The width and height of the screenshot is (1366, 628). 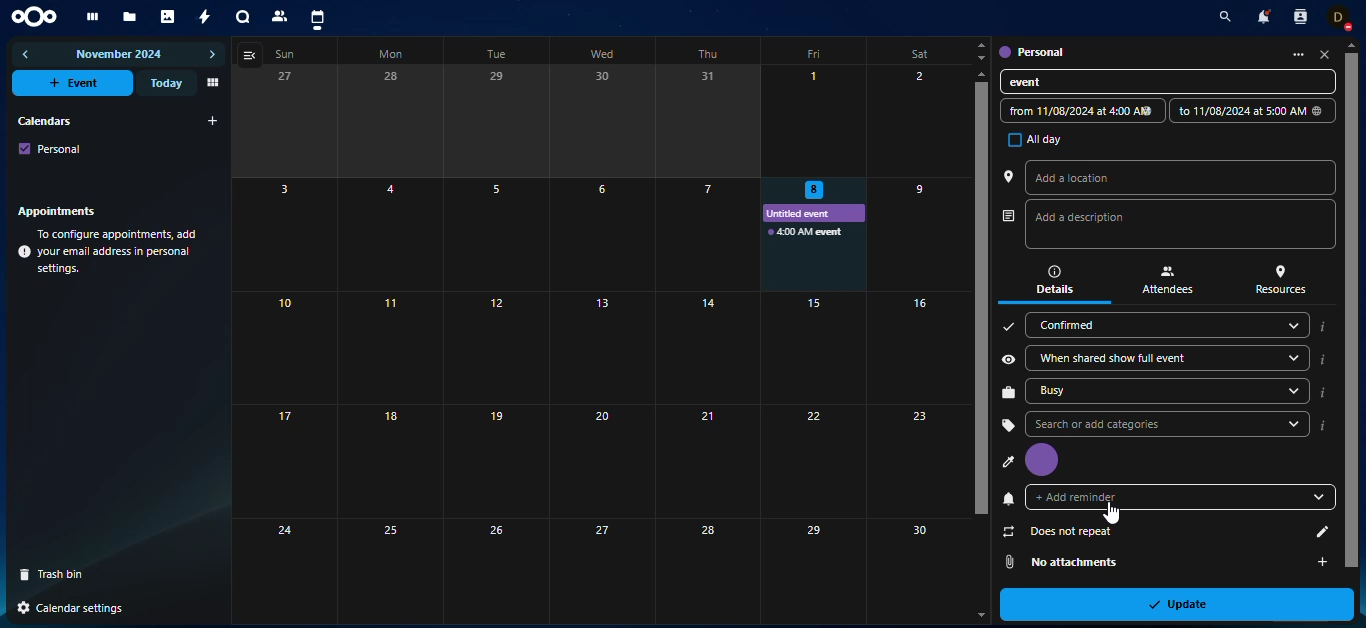 What do you see at coordinates (43, 120) in the screenshot?
I see `calendars` at bounding box center [43, 120].